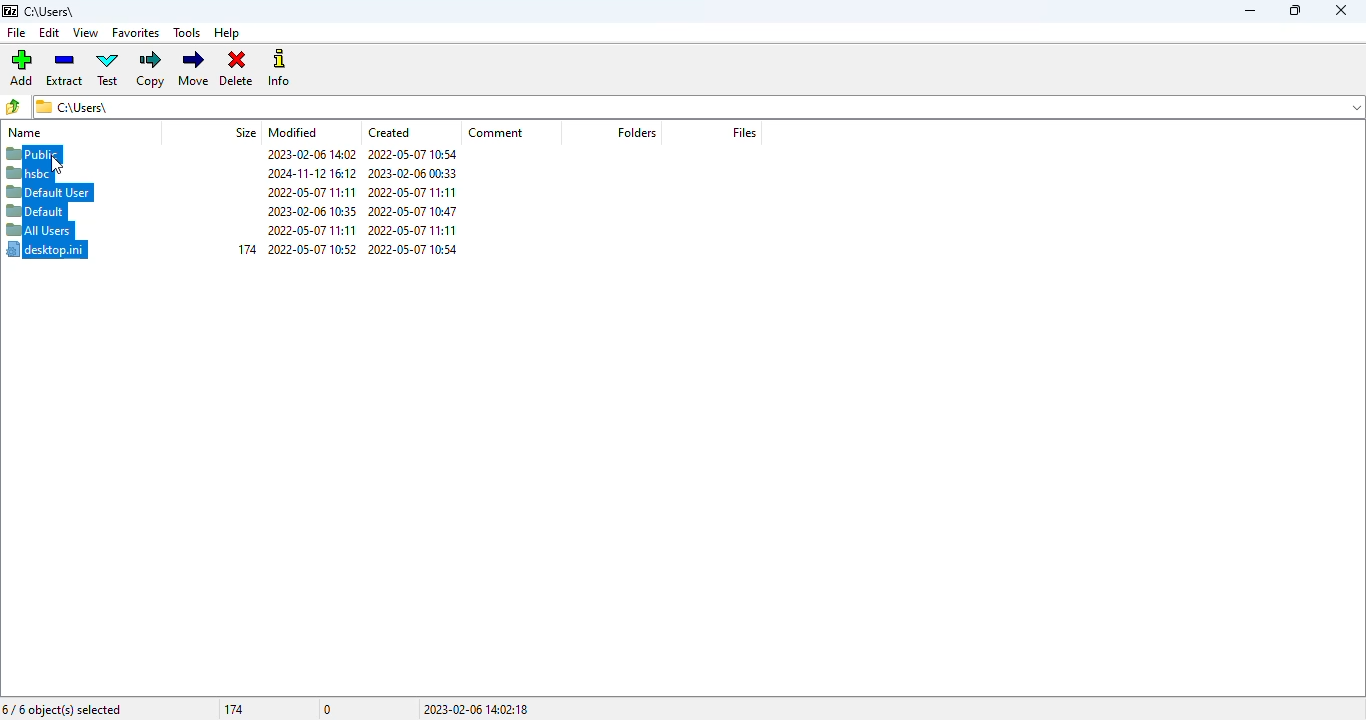 This screenshot has height=720, width=1366. Describe the element at coordinates (305, 230) in the screenshot. I see `2022-05-07 11:11` at that location.